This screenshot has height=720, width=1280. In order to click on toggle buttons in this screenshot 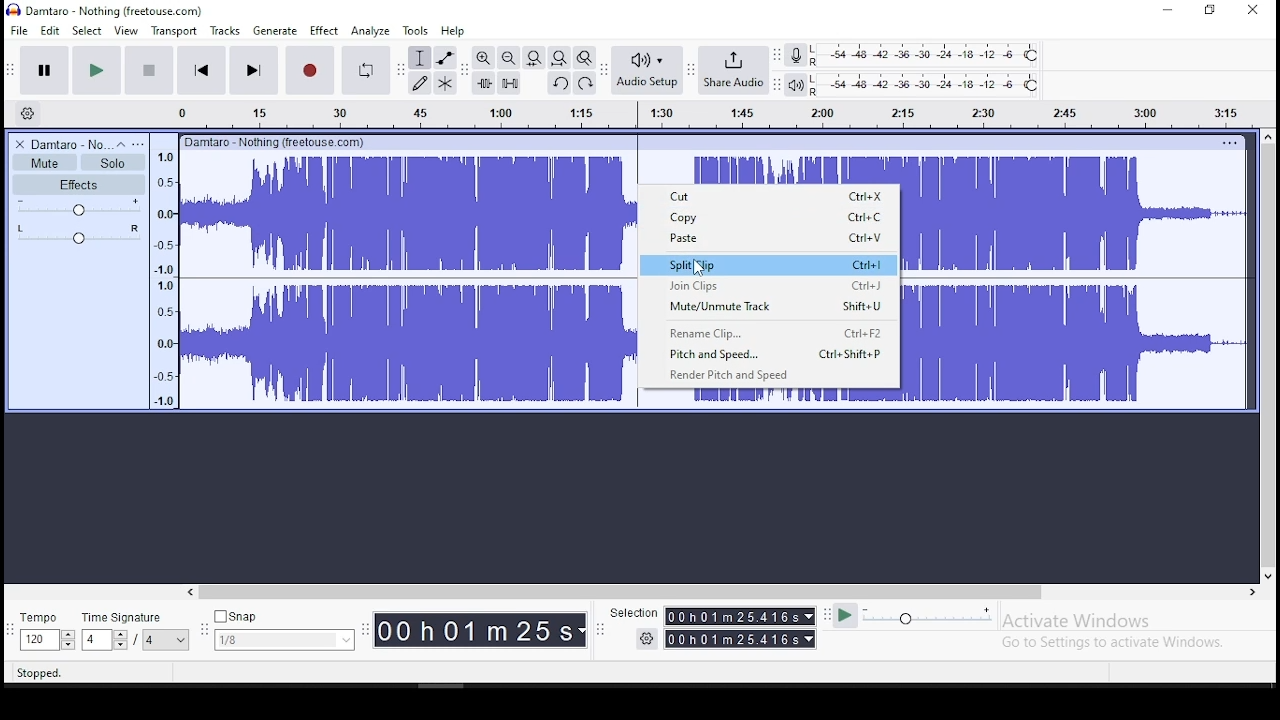, I will do `click(46, 640)`.